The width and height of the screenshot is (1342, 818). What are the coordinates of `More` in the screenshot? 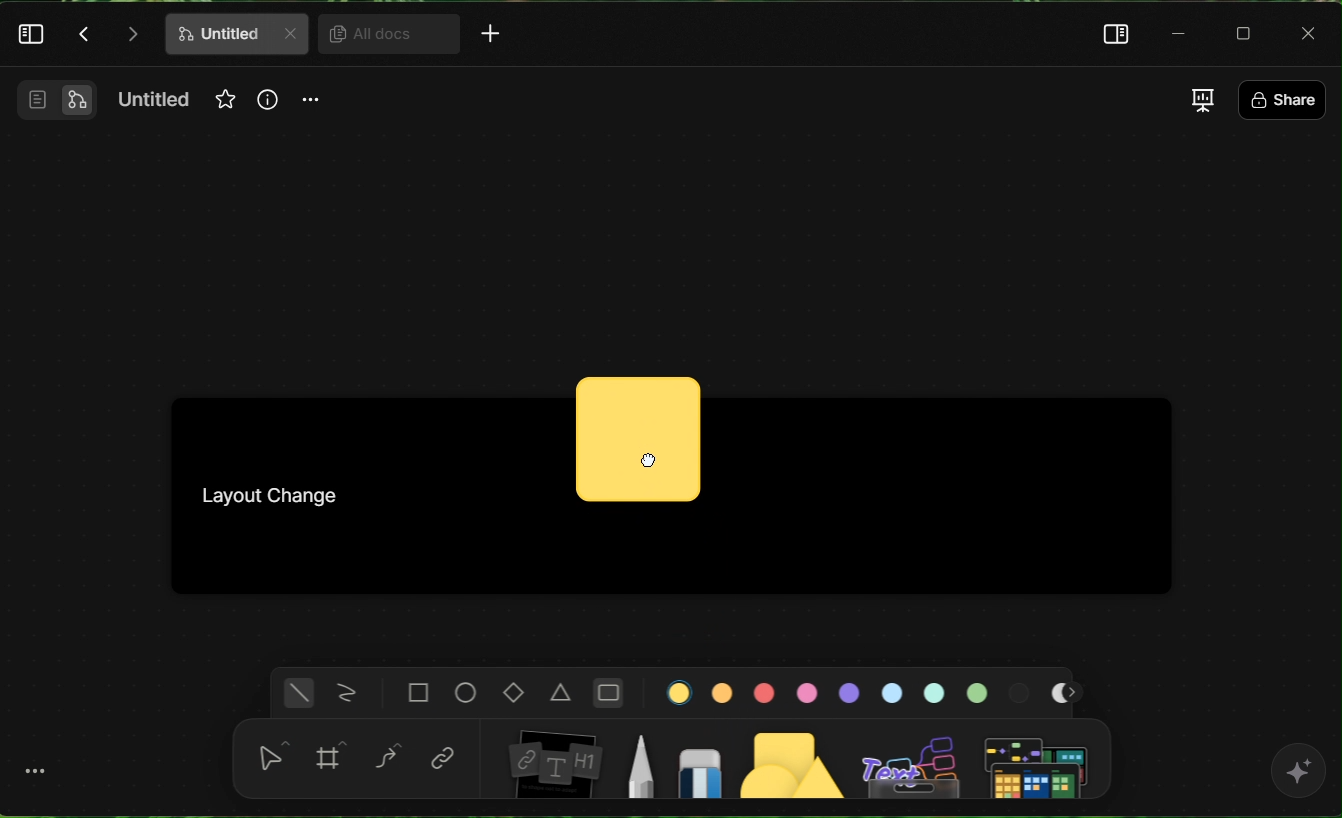 It's located at (496, 37).